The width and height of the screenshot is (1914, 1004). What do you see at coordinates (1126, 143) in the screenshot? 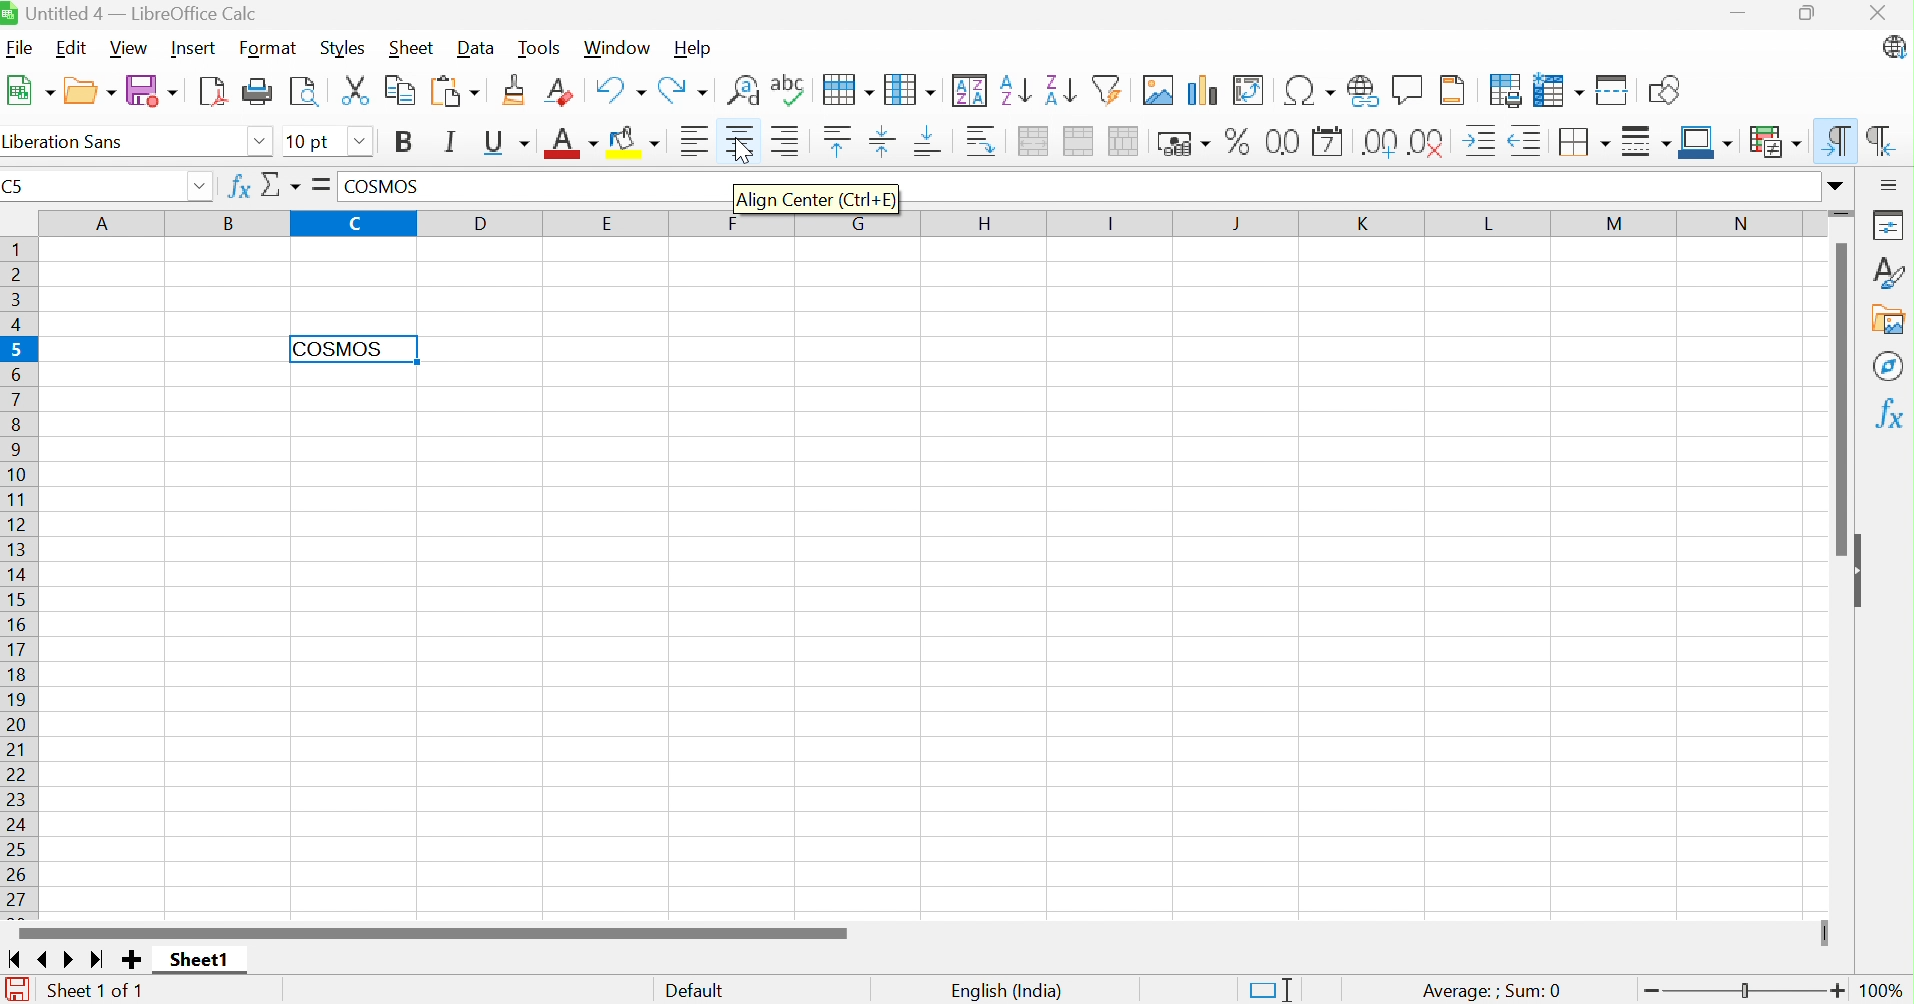
I see `Unmerge Cells` at bounding box center [1126, 143].